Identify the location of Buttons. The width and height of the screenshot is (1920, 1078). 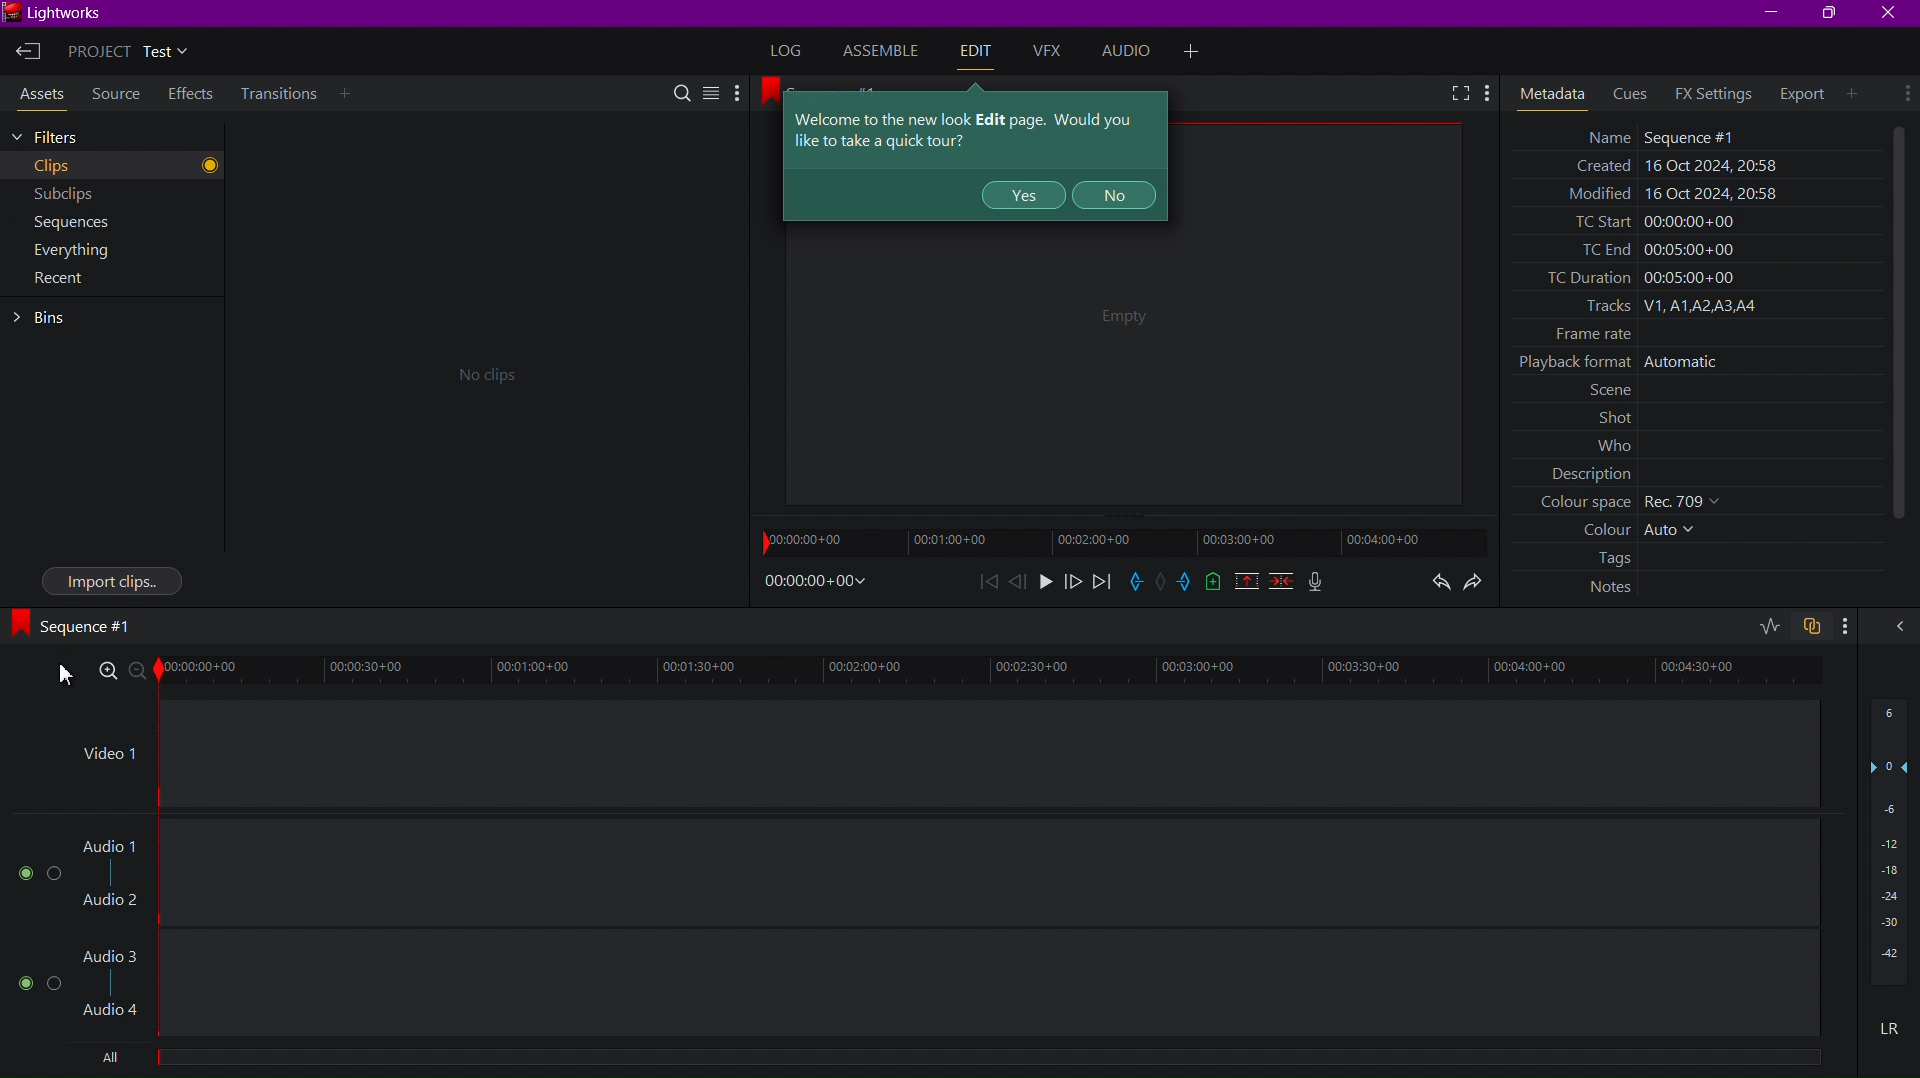
(44, 984).